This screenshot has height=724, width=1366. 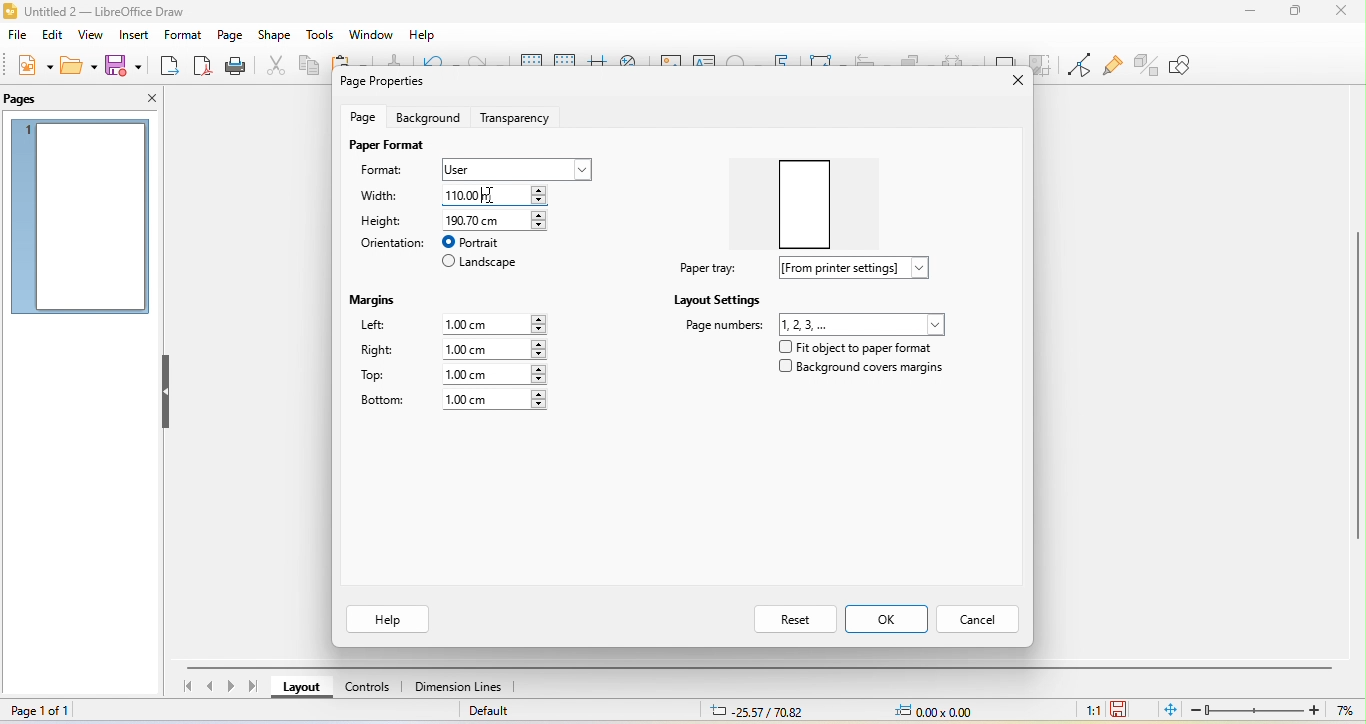 I want to click on 110.00 cm, so click(x=502, y=194).